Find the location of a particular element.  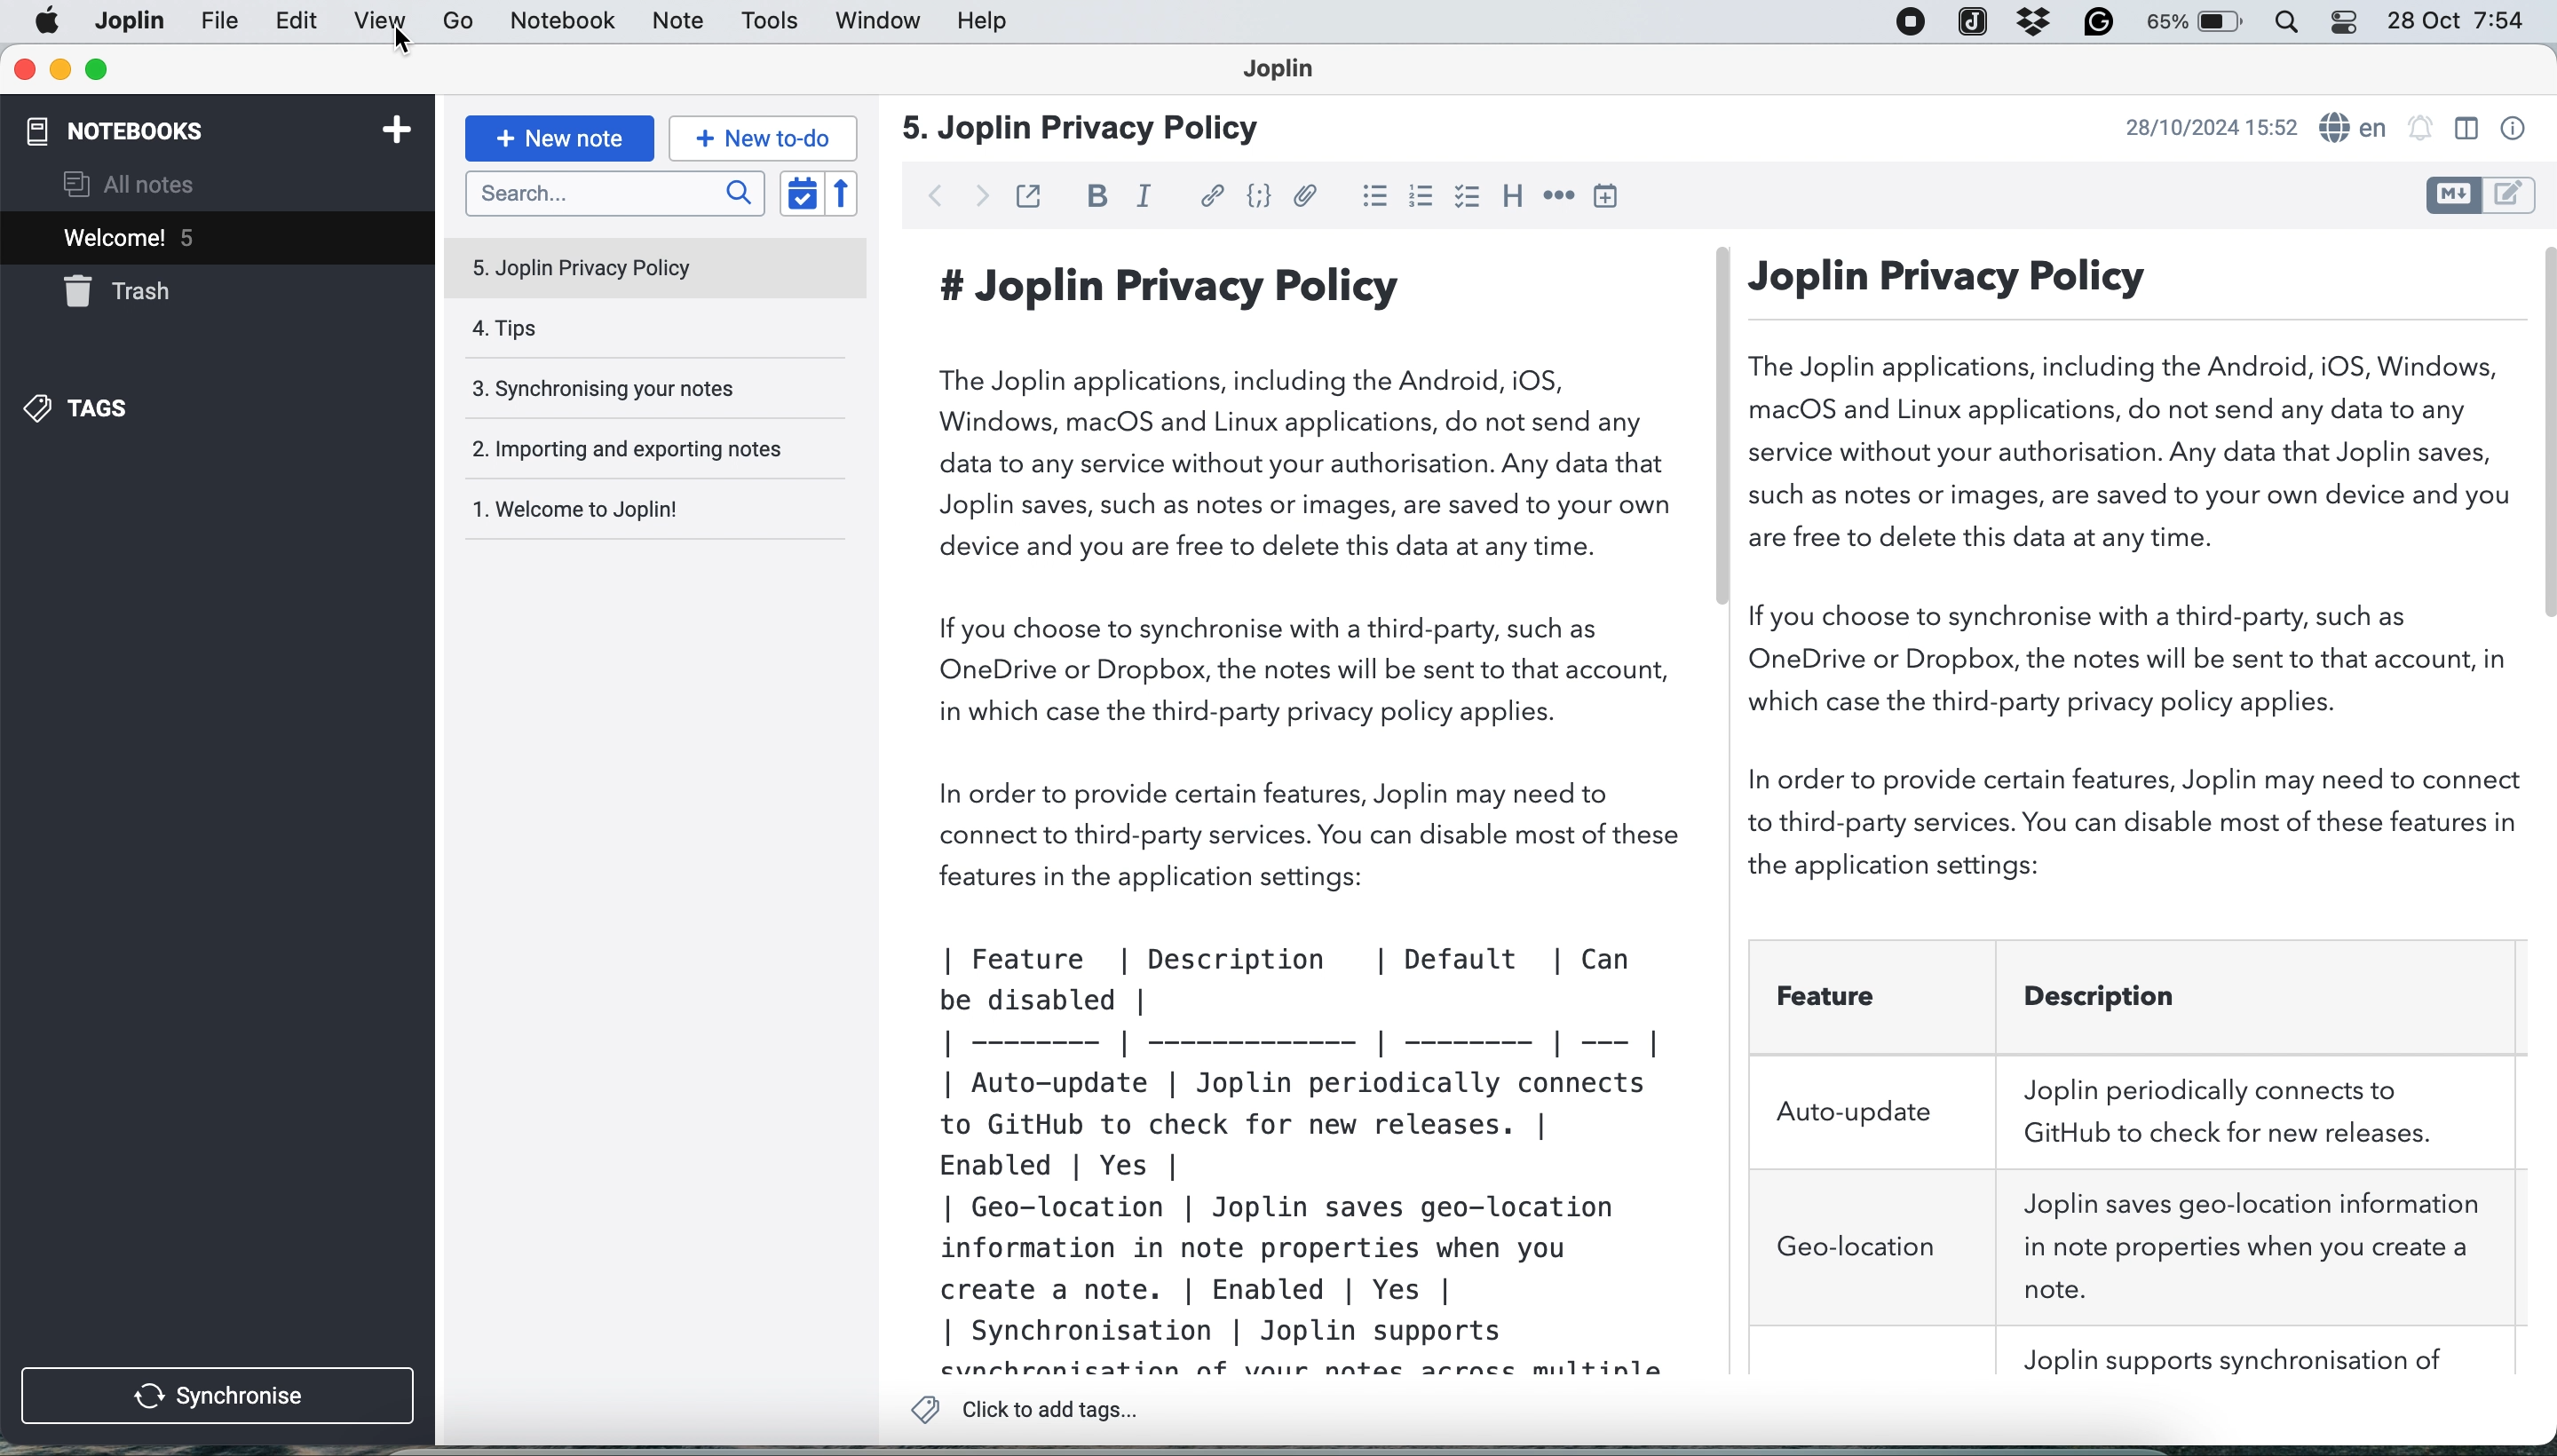

date and time is located at coordinates (2206, 127).